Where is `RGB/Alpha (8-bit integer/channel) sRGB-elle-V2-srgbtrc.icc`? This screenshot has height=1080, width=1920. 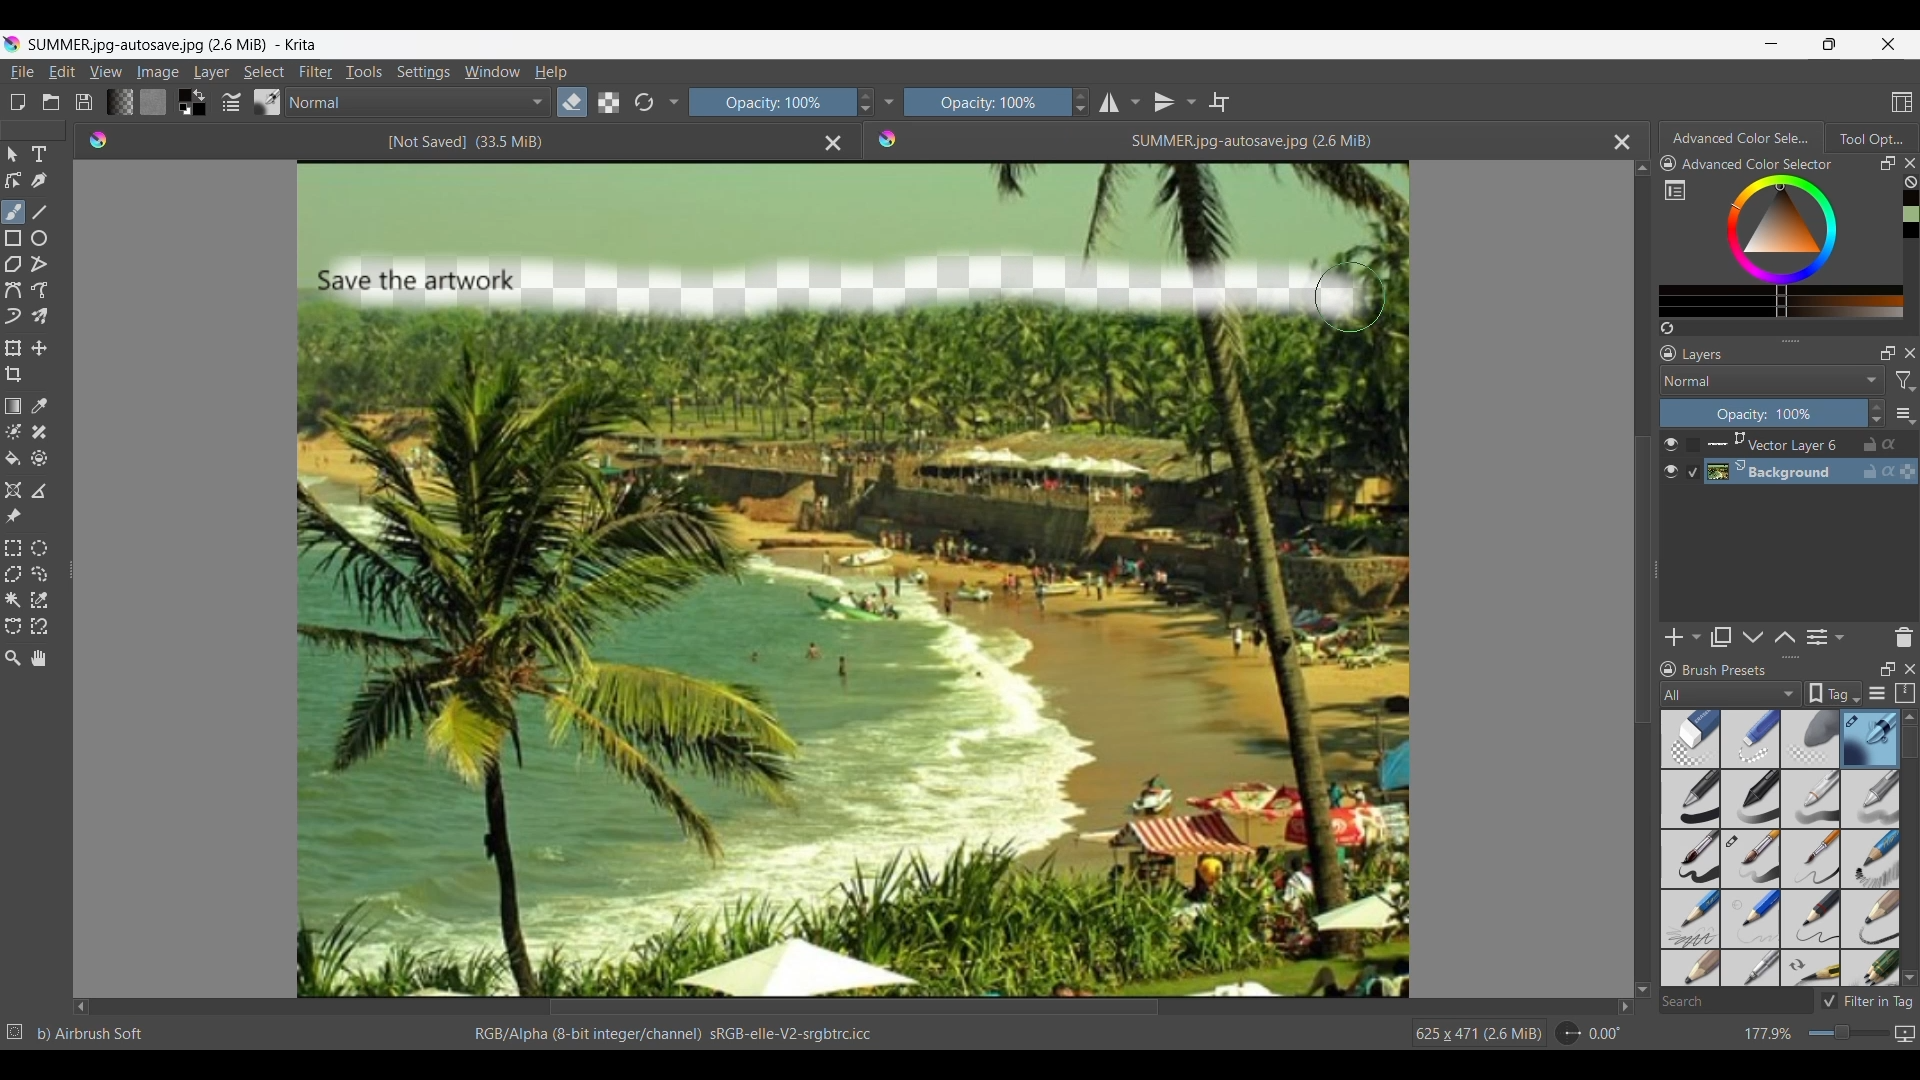
RGB/Alpha (8-bit integer/channel) sRGB-elle-V2-srgbtrc.icc is located at coordinates (670, 1035).